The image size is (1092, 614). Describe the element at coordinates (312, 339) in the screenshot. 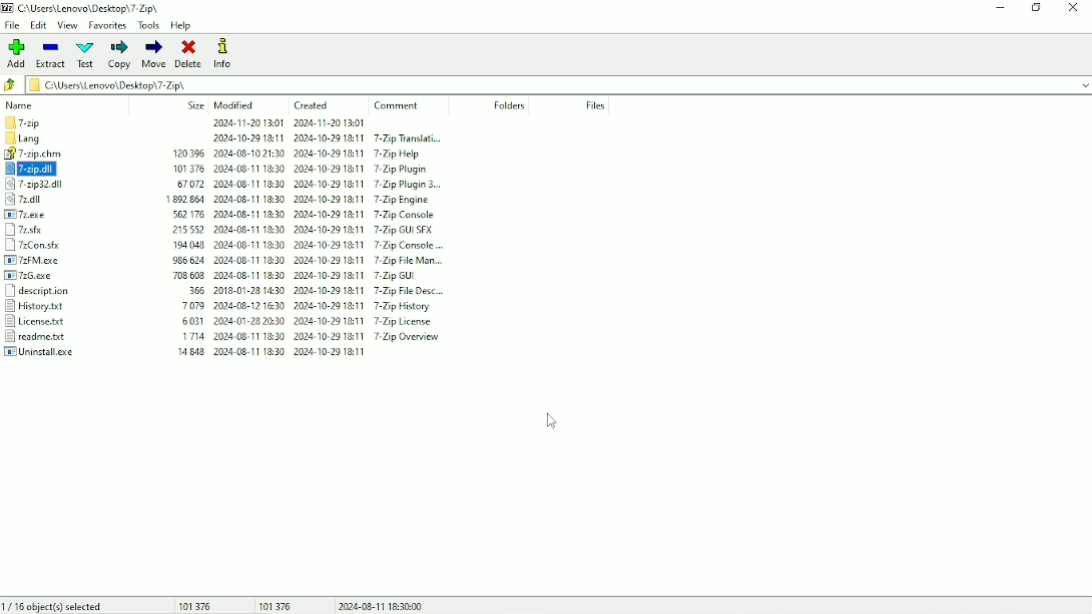

I see `TA 202408711830 202470291811 T-Zip Overview` at that location.